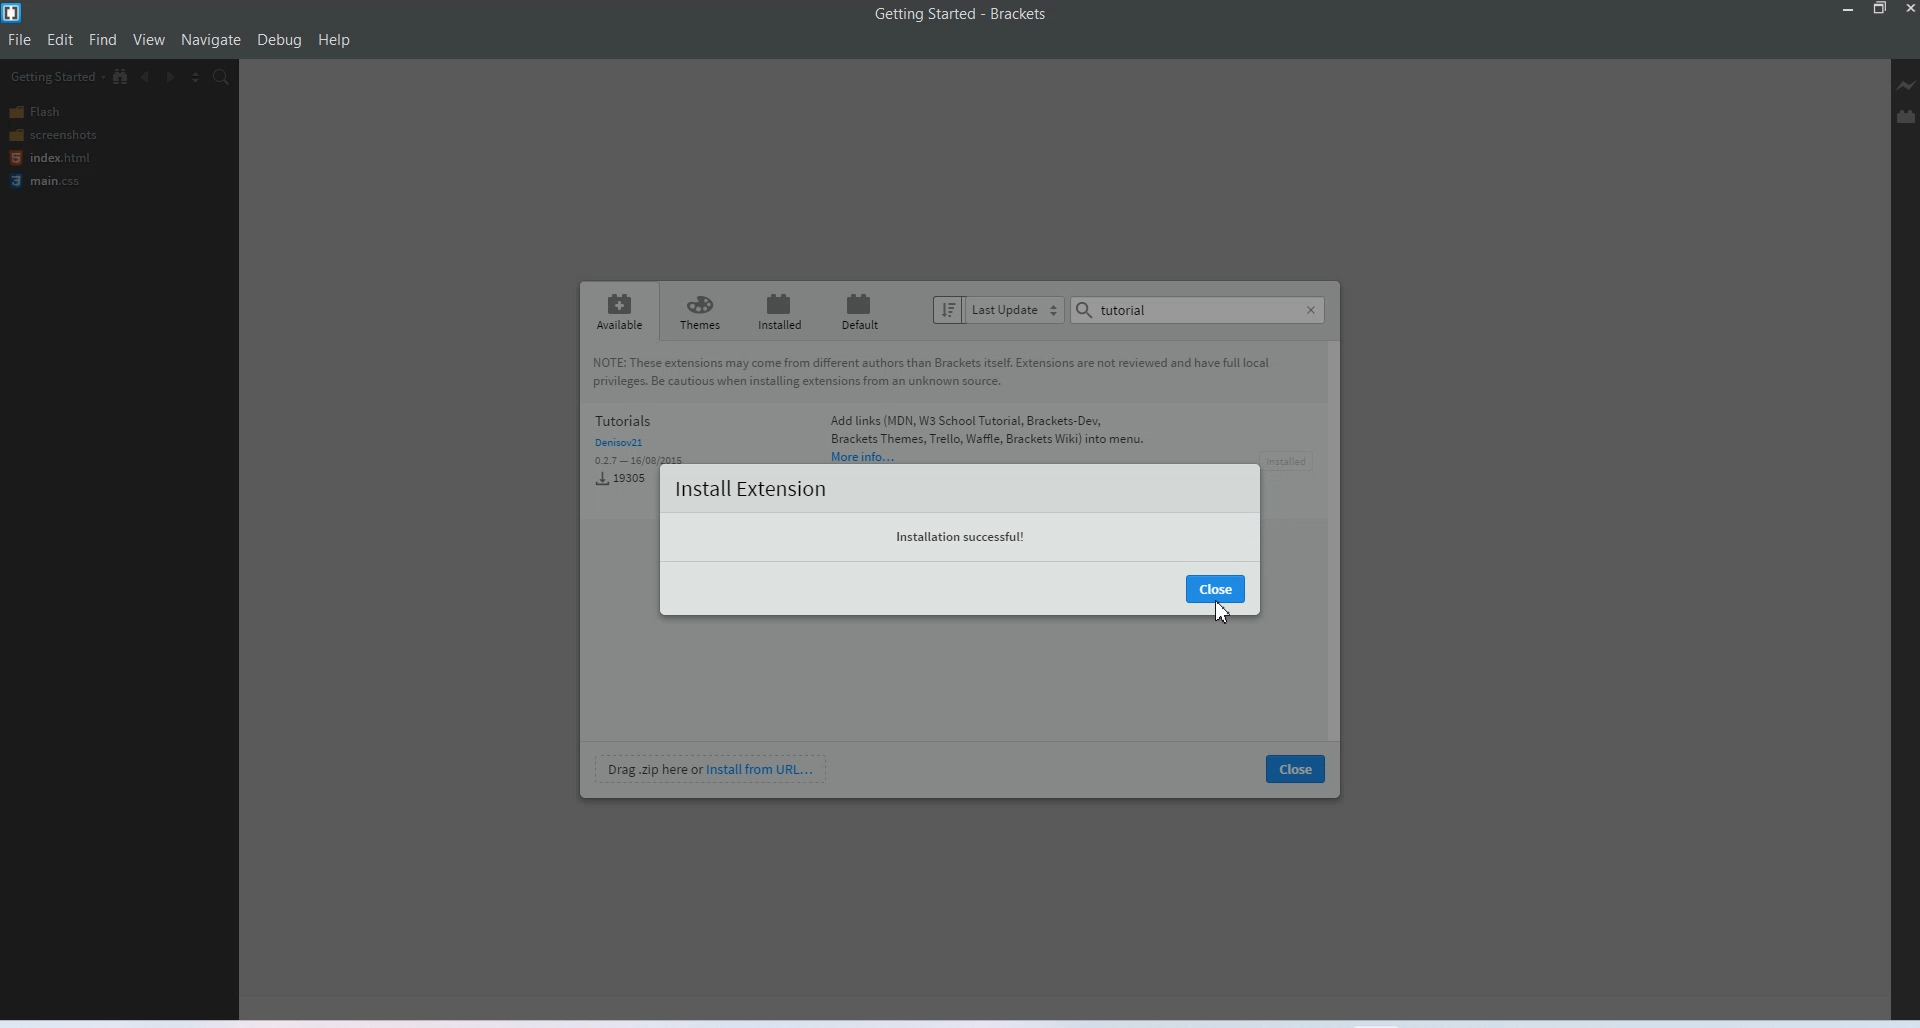 The image size is (1920, 1028). Describe the element at coordinates (51, 181) in the screenshot. I see `main.css` at that location.